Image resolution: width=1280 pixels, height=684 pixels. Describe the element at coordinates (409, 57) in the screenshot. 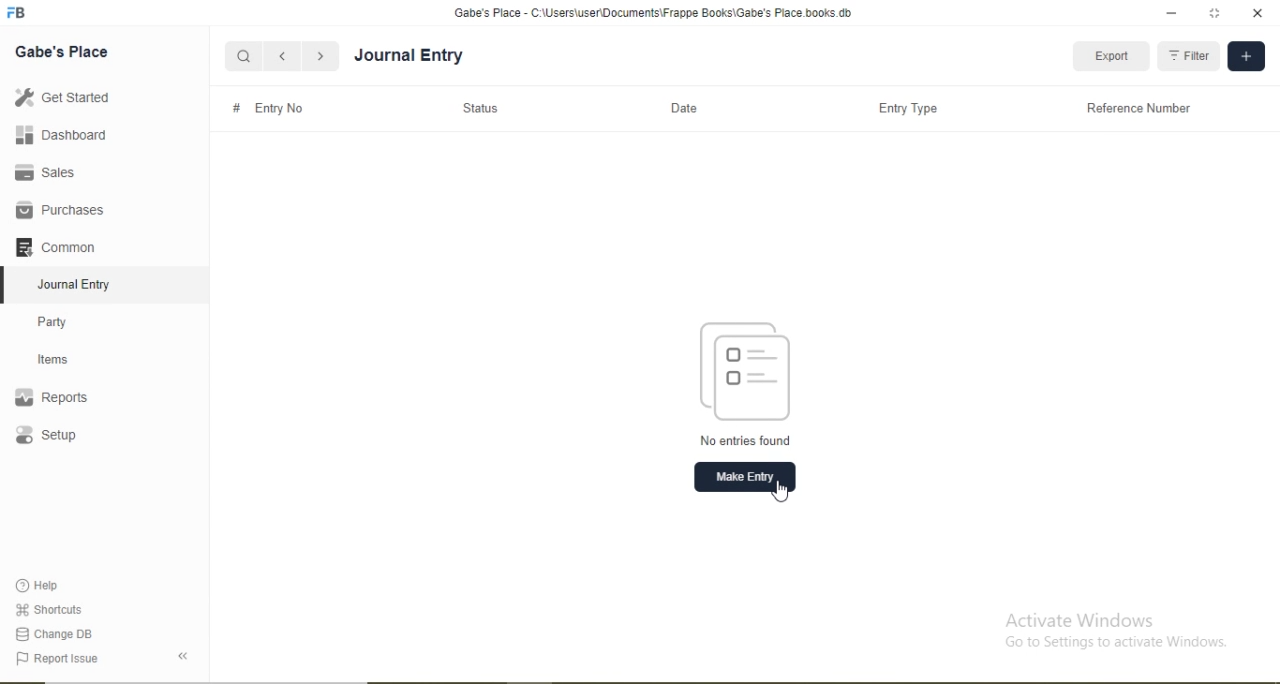

I see `Journal Entry` at that location.